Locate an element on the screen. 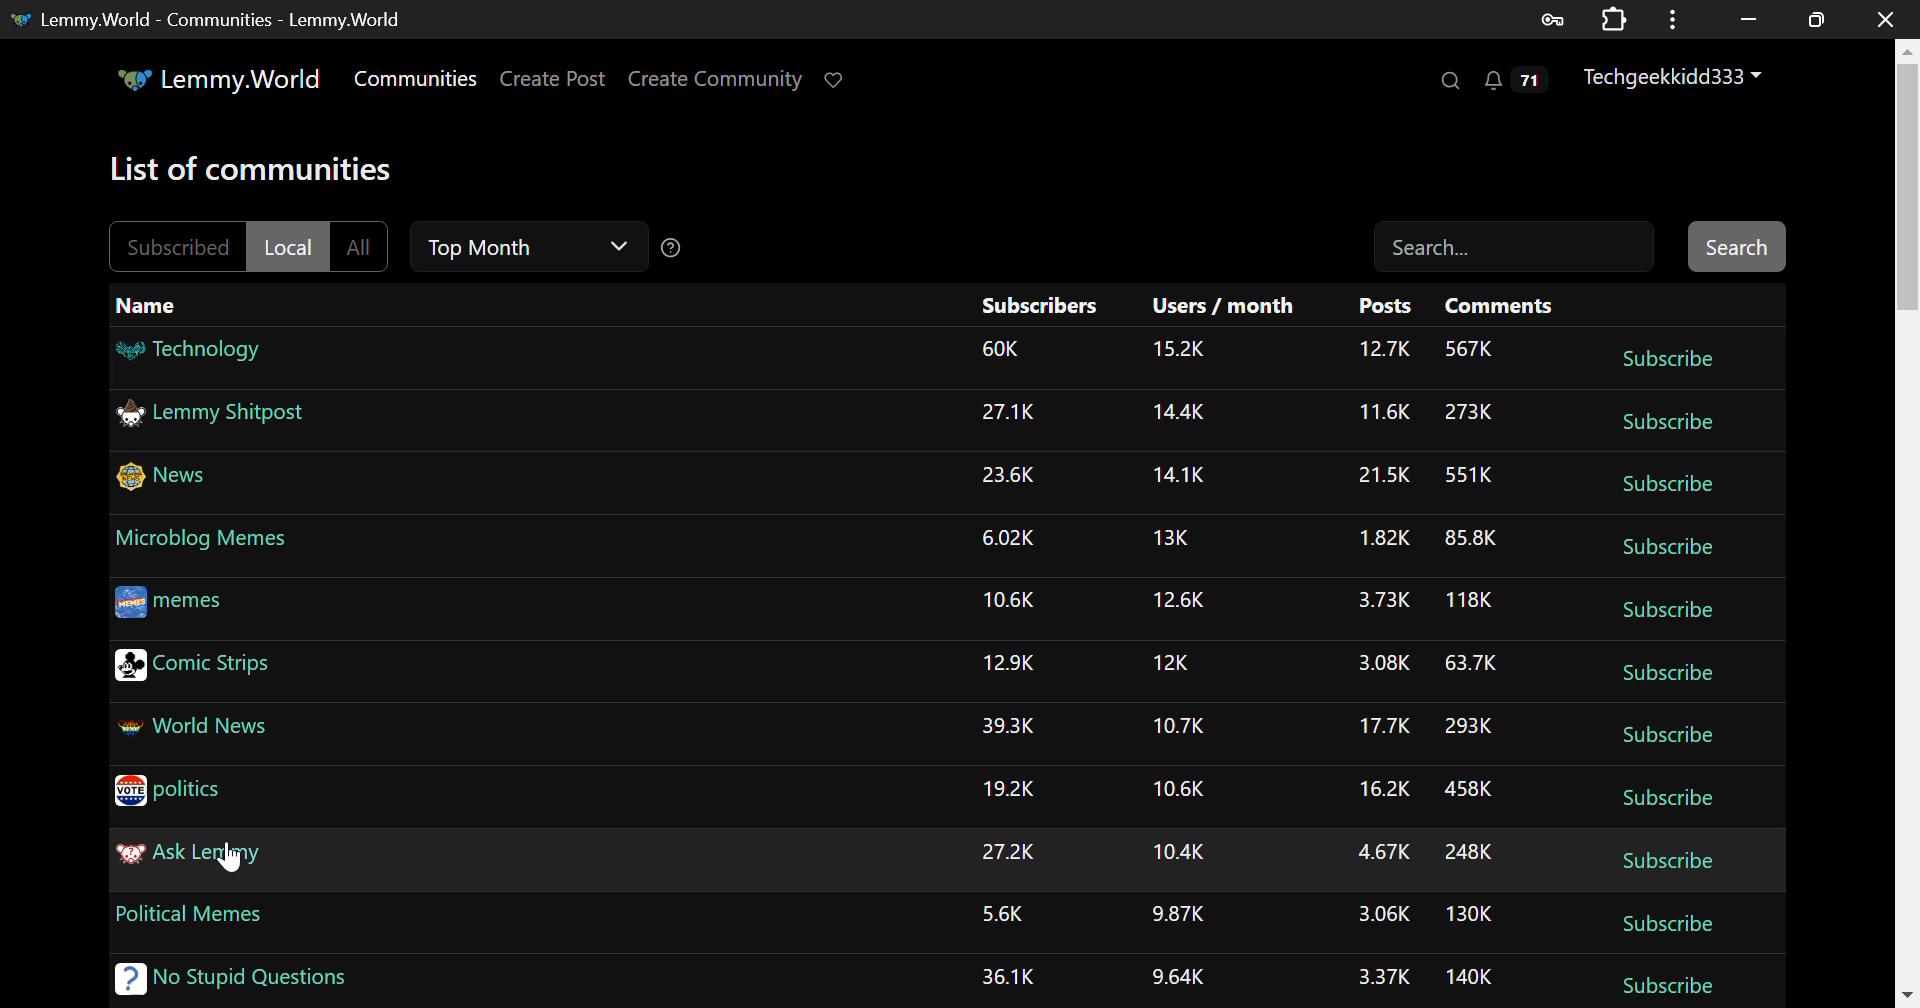 The height and width of the screenshot is (1008, 1920). Amount is located at coordinates (1186, 347).